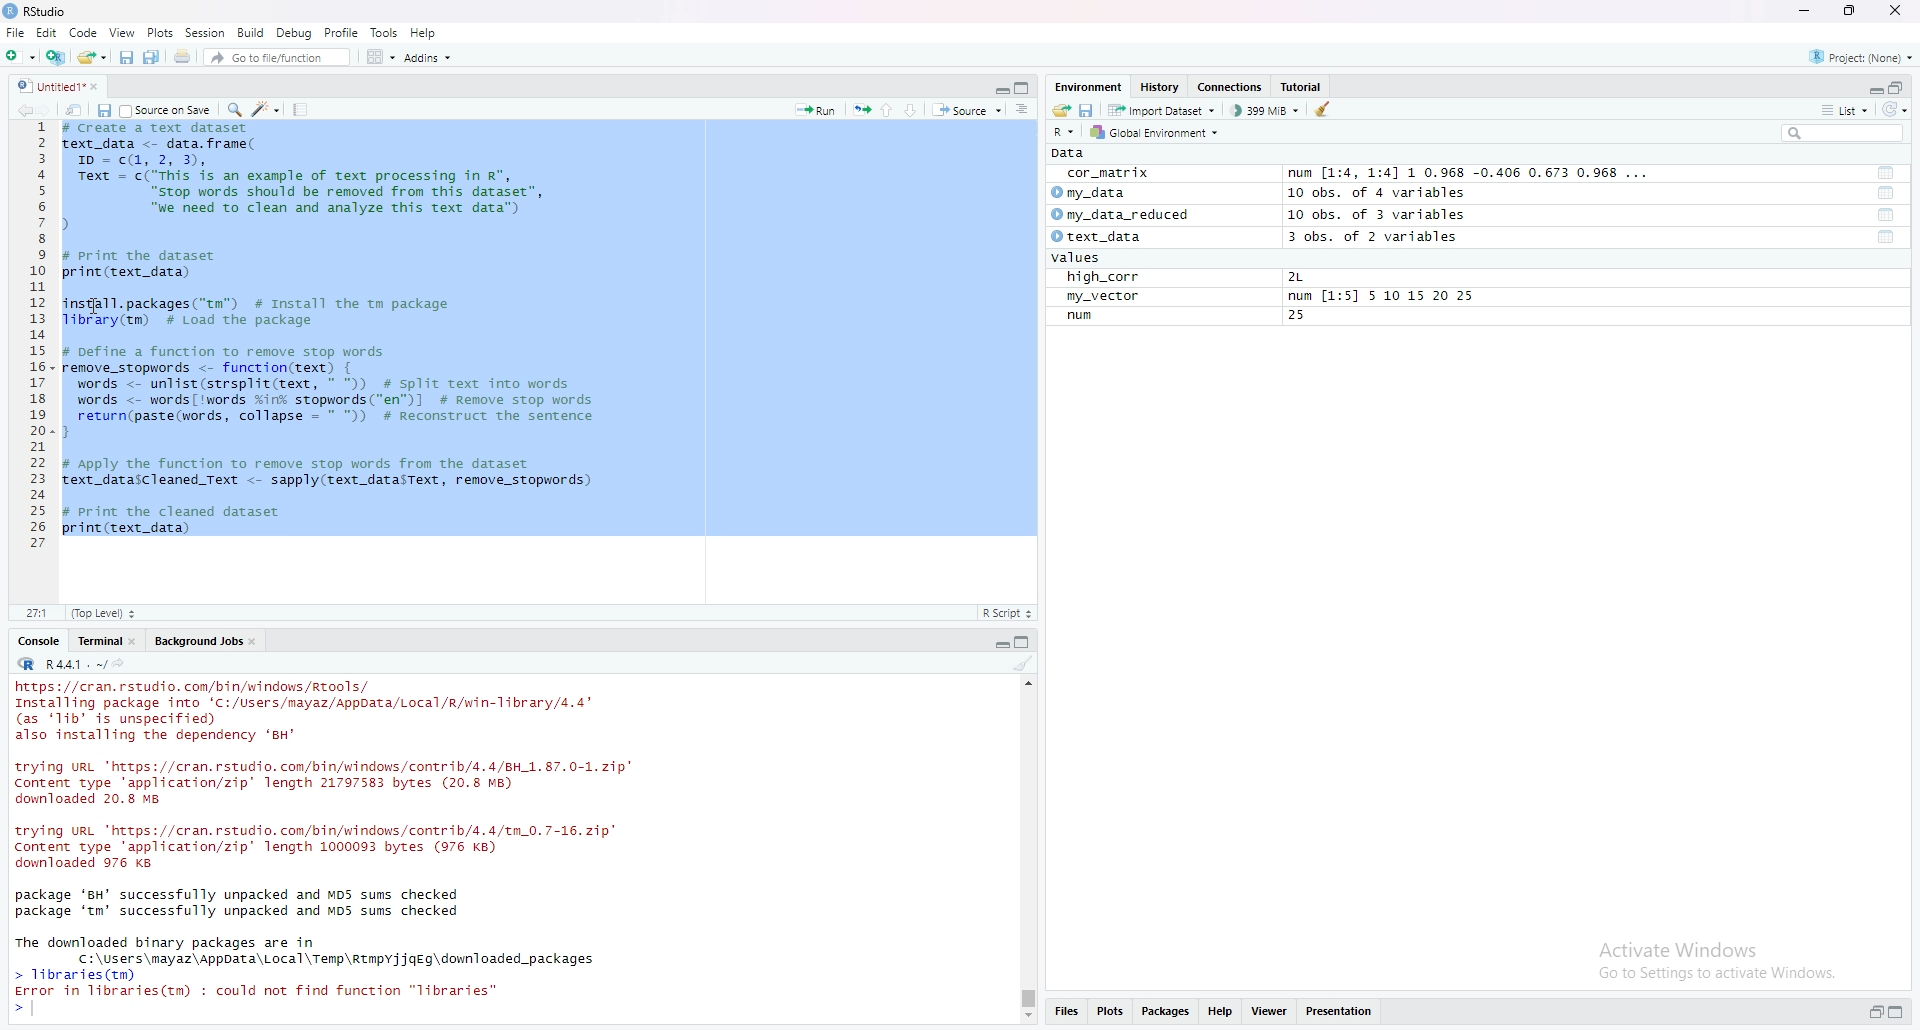 This screenshot has width=1920, height=1030. I want to click on code tools, so click(267, 110).